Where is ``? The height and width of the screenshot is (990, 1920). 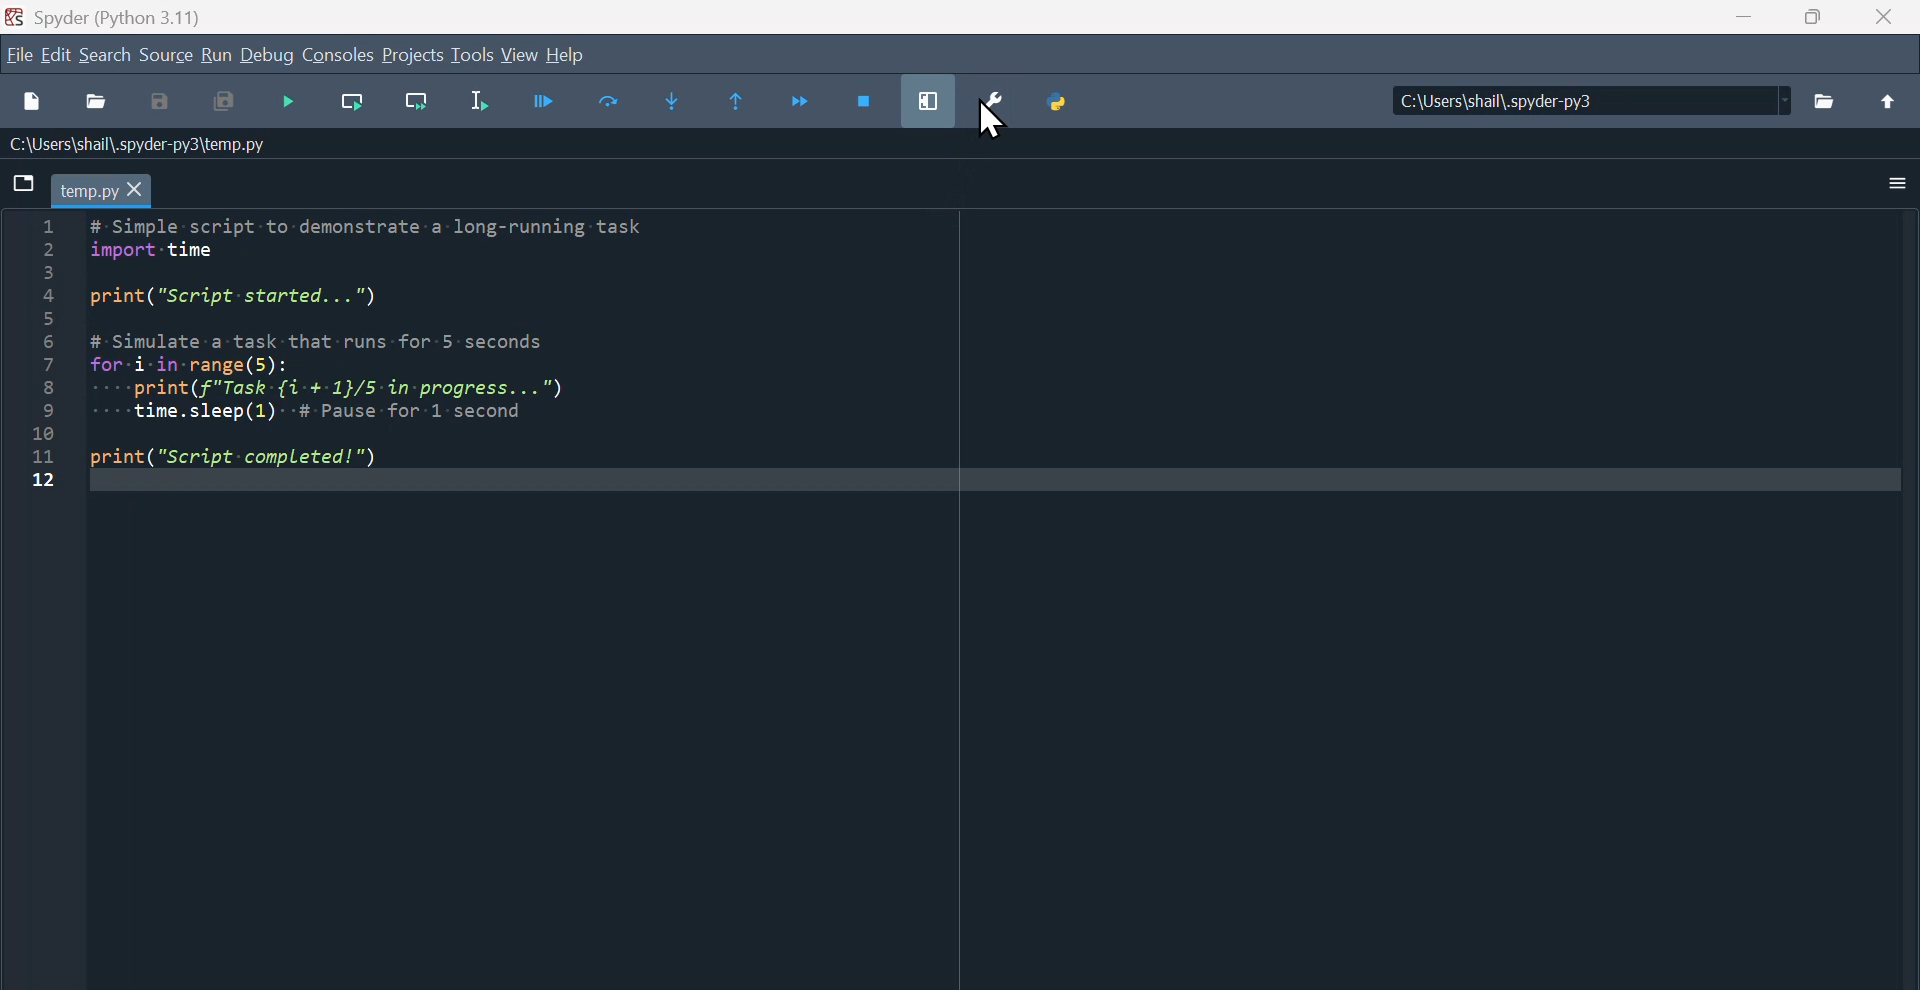  is located at coordinates (159, 103).